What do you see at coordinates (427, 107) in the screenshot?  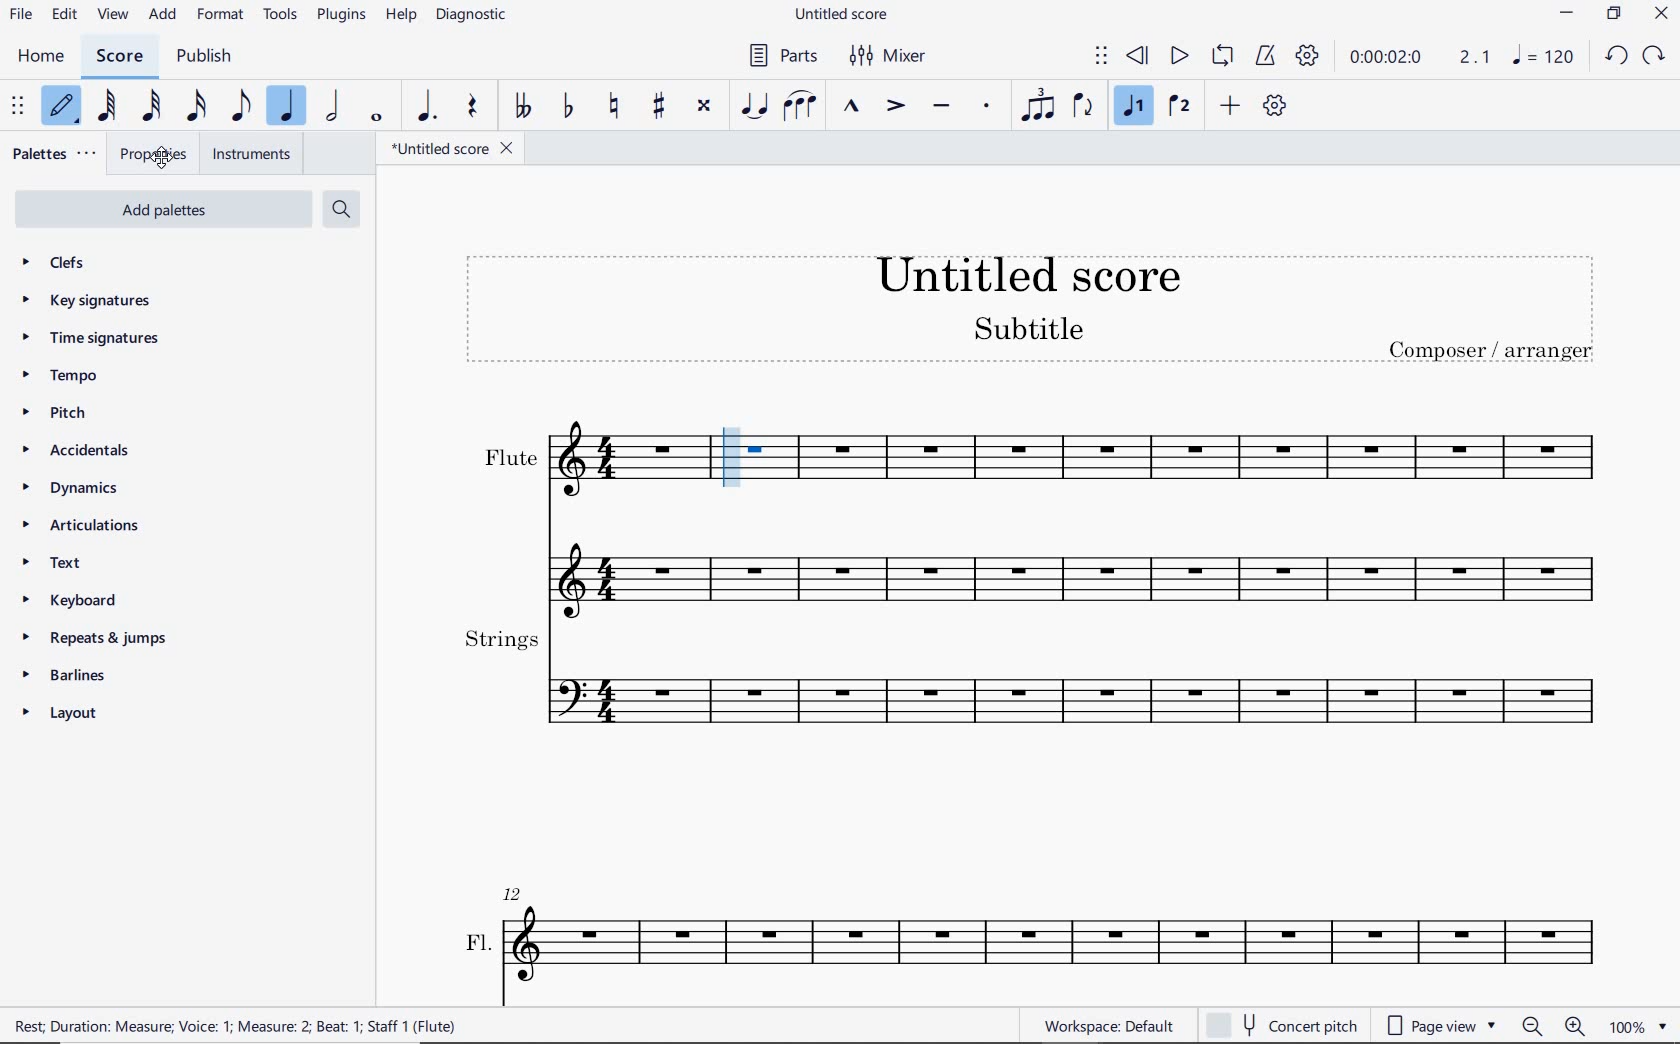 I see `AUGMENTATION DOT` at bounding box center [427, 107].